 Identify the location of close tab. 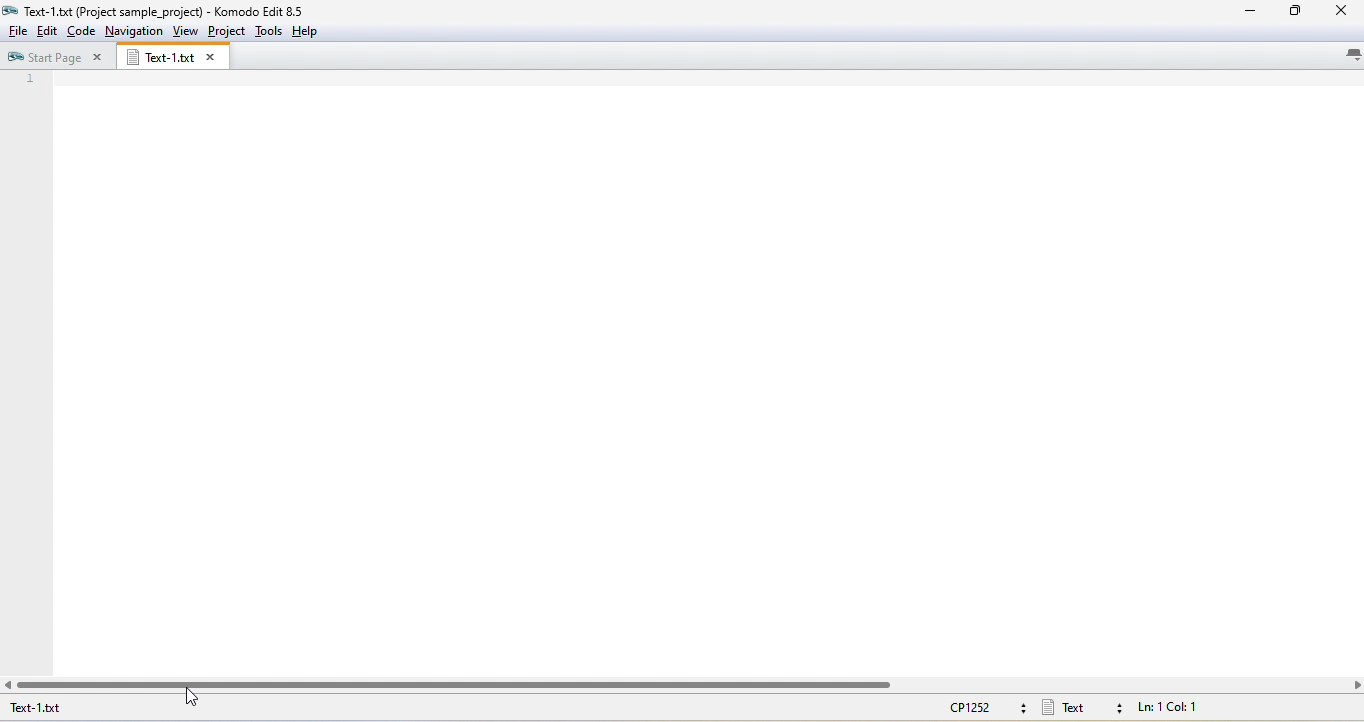
(97, 57).